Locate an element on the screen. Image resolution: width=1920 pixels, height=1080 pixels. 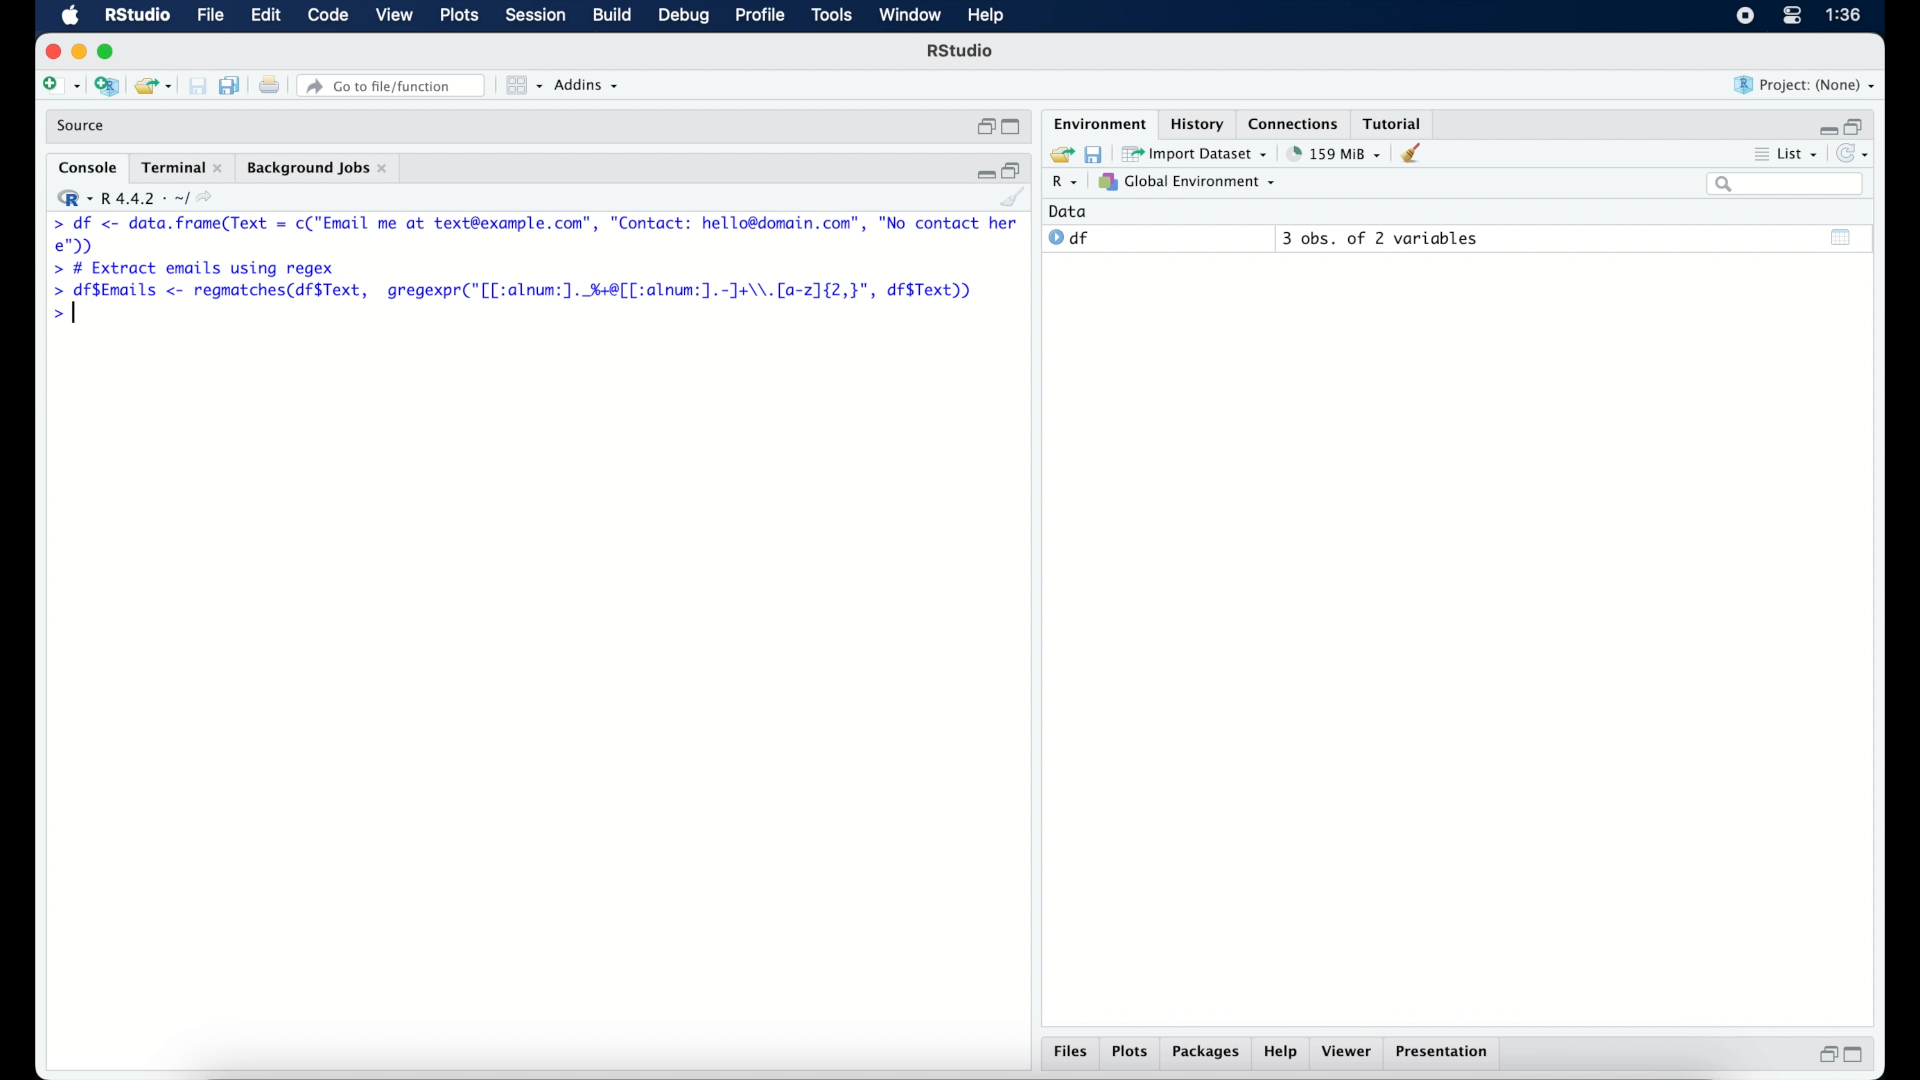
terminal is located at coordinates (181, 167).